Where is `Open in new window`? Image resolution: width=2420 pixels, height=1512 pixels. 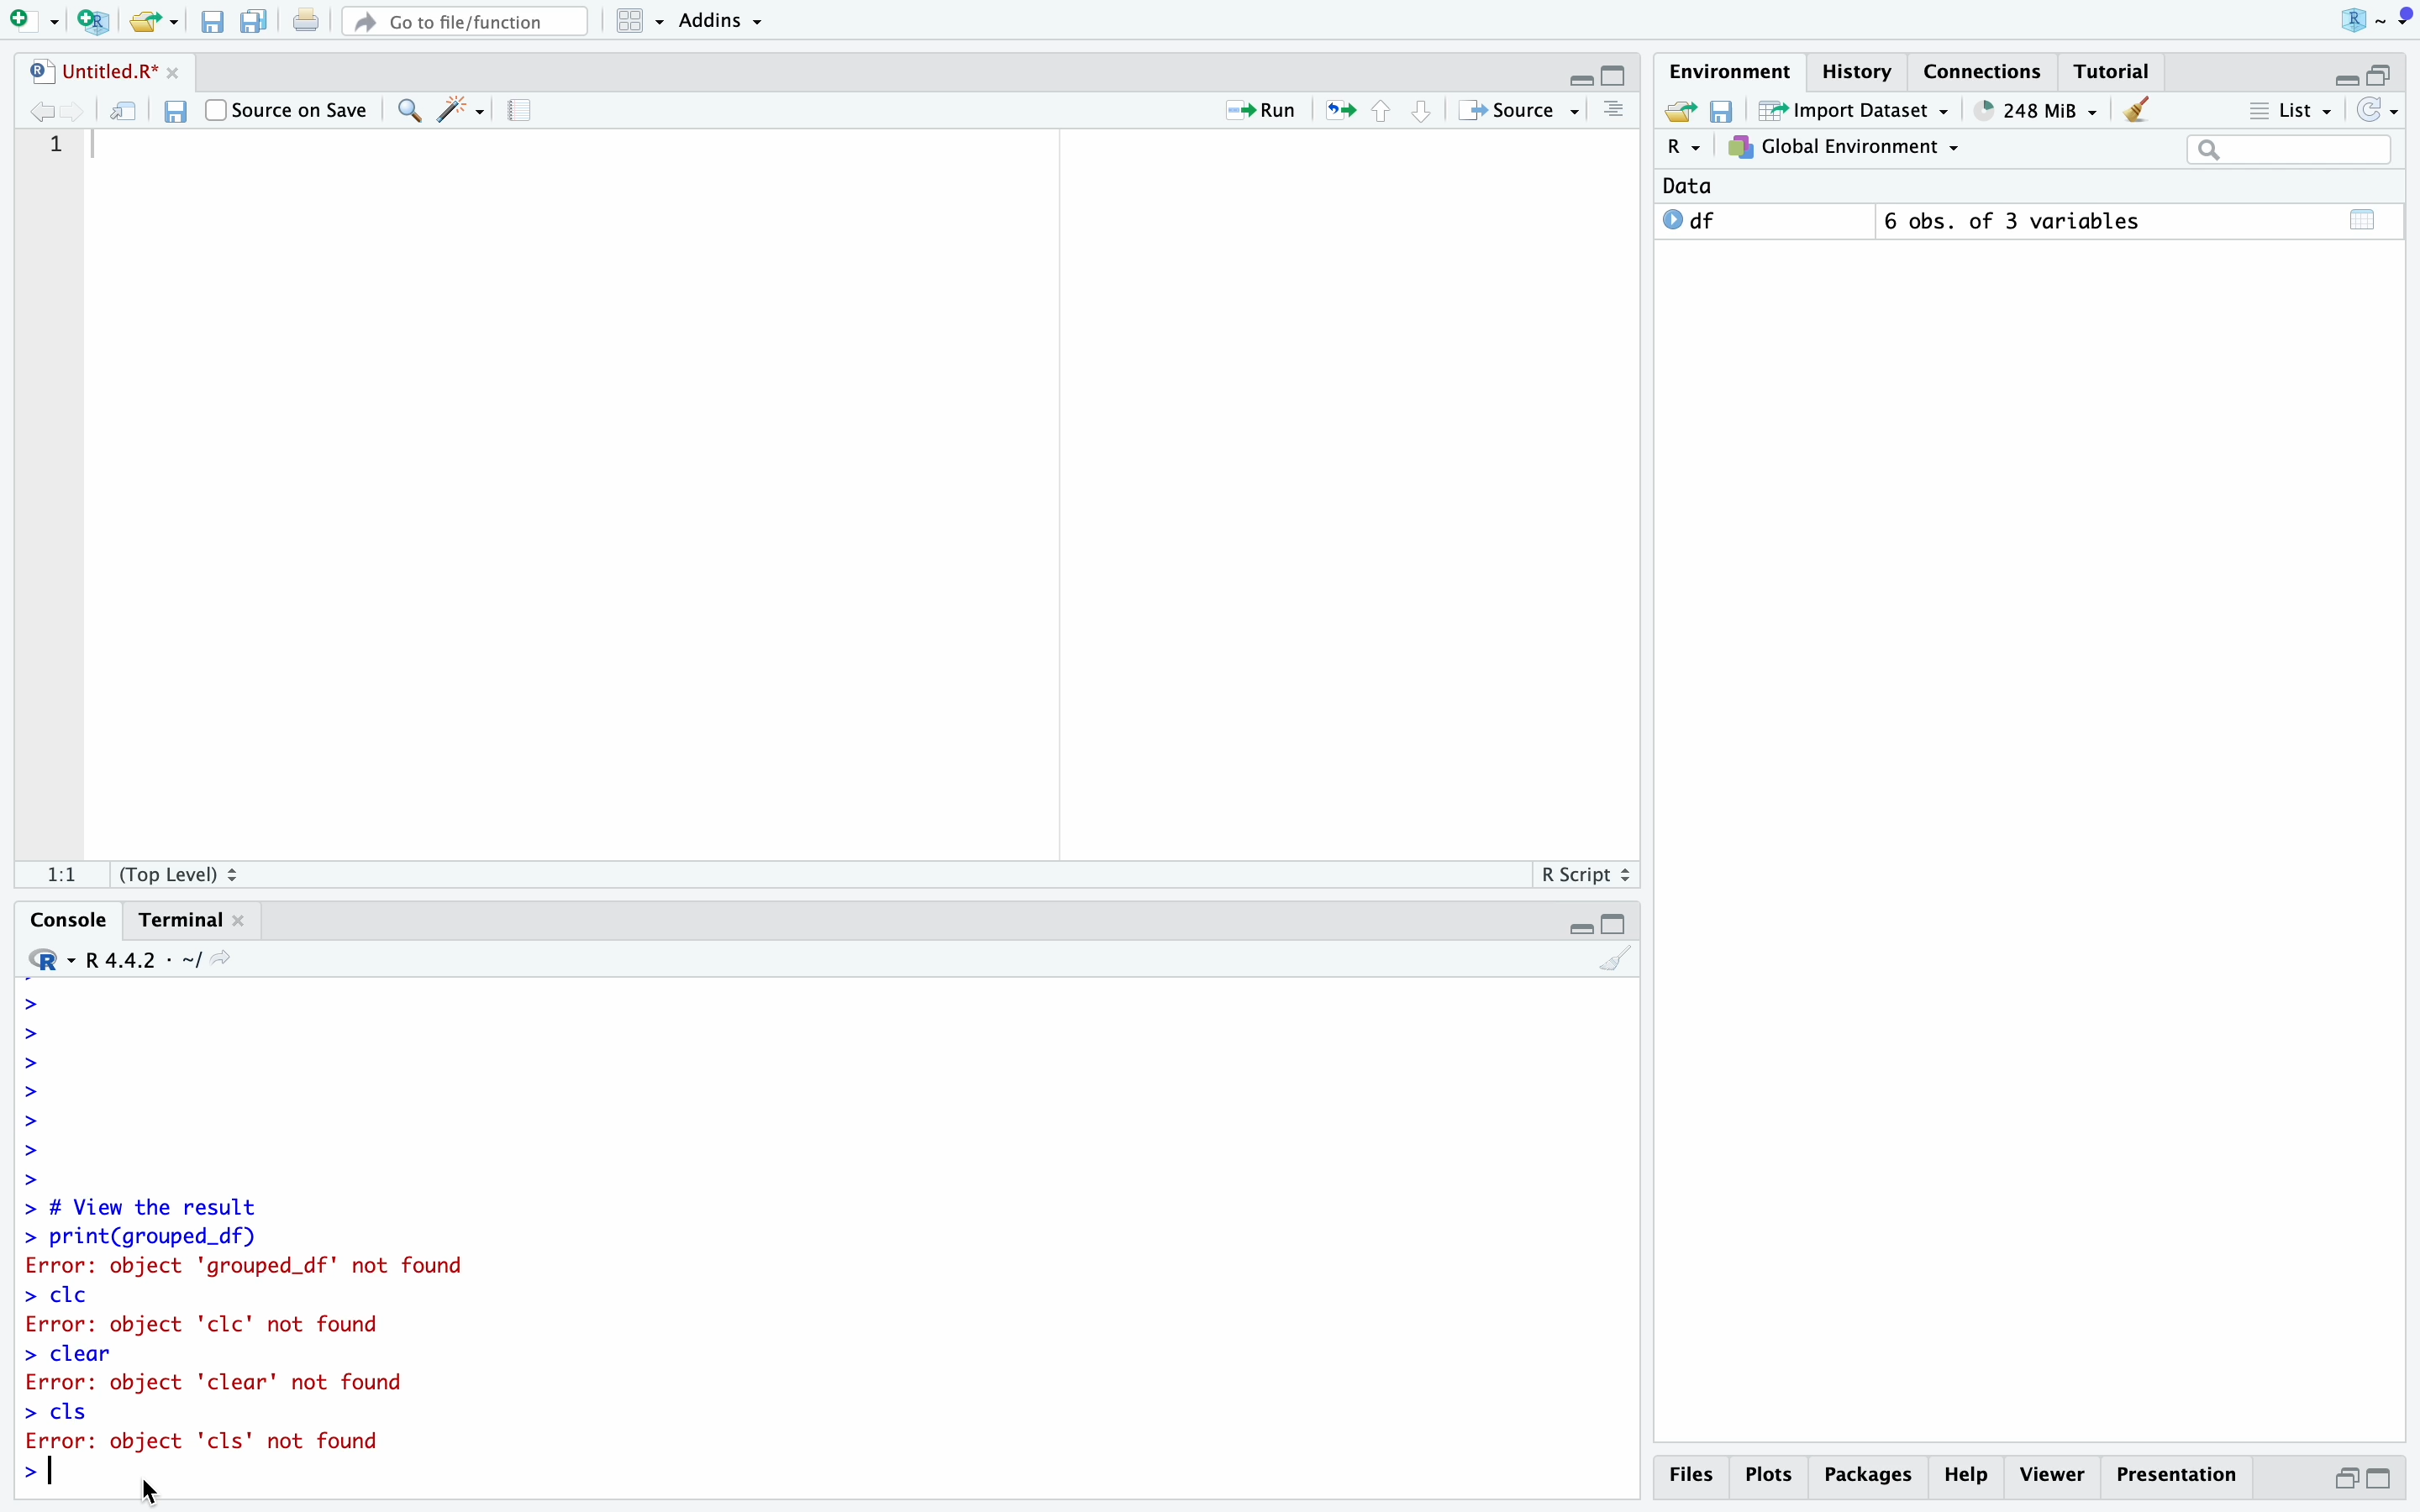 Open in new window is located at coordinates (127, 111).